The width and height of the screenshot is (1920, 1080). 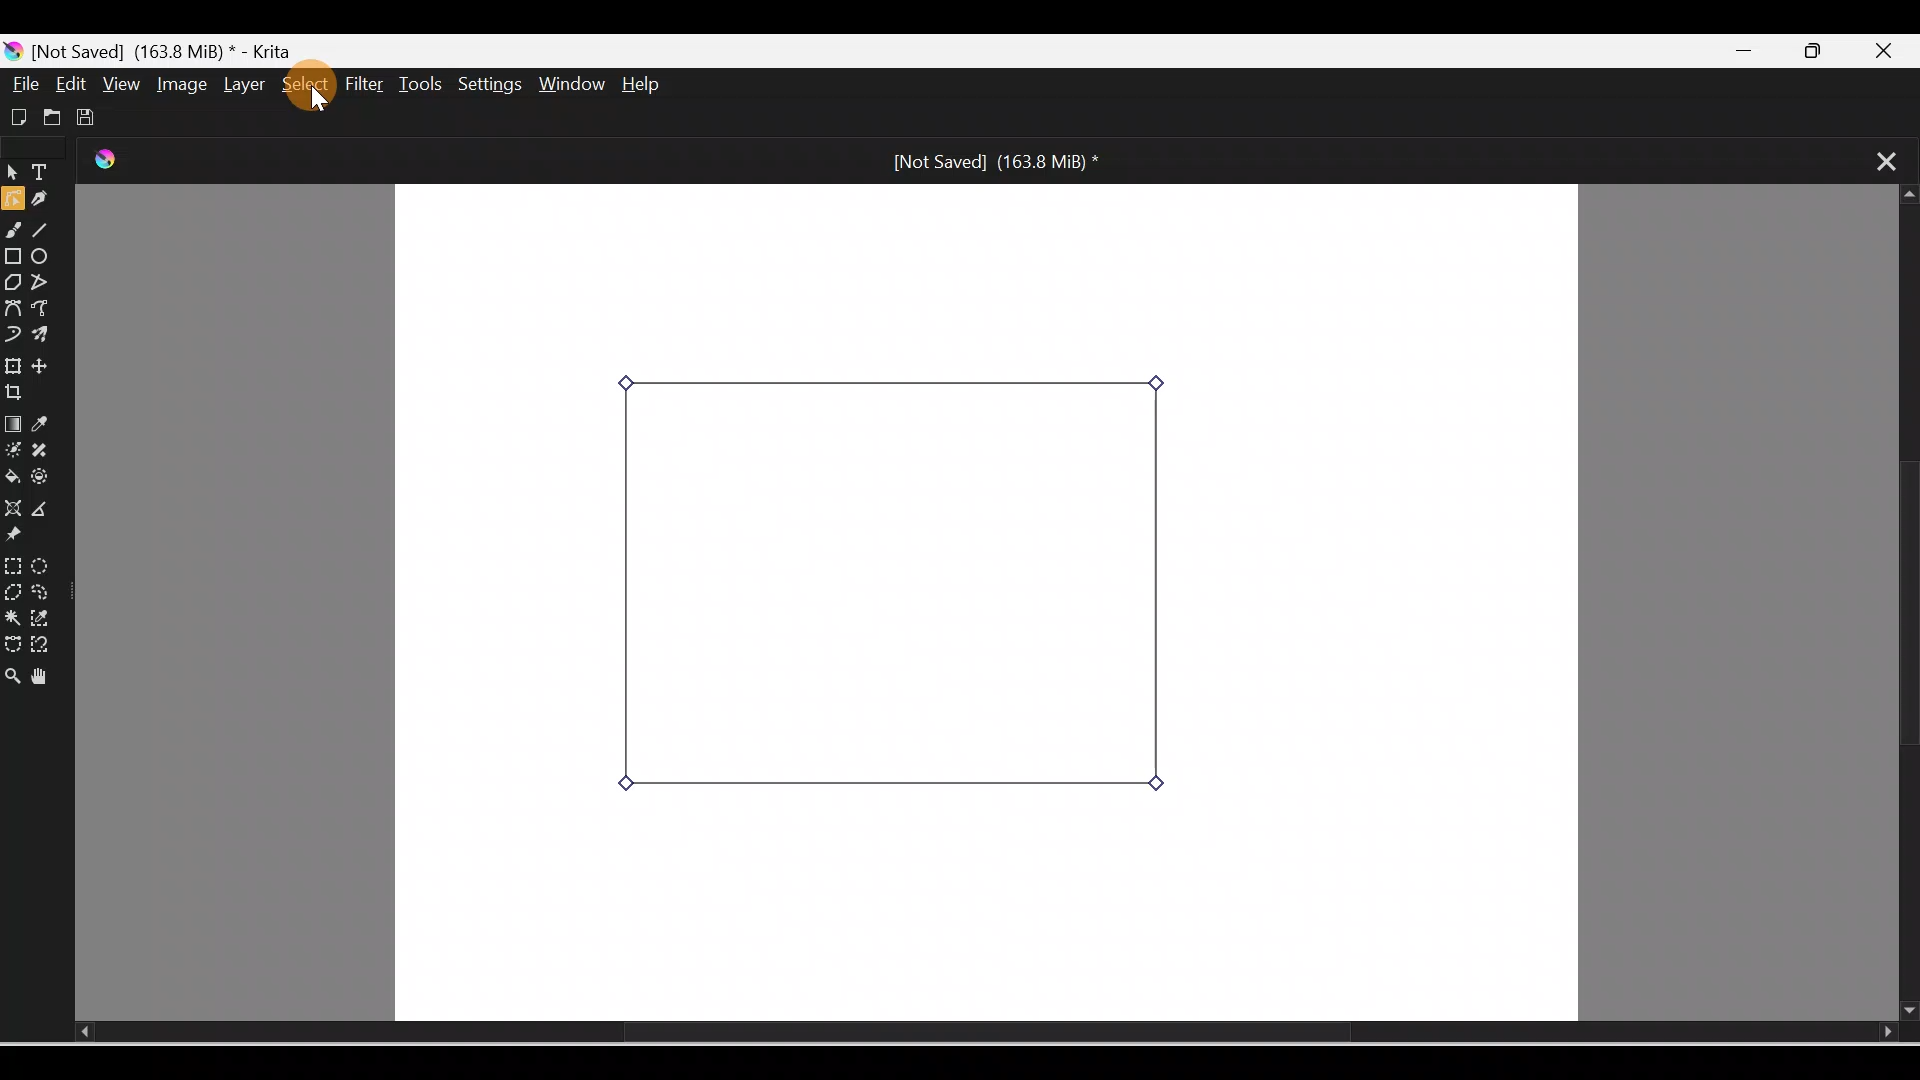 I want to click on Reference images tool, so click(x=25, y=538).